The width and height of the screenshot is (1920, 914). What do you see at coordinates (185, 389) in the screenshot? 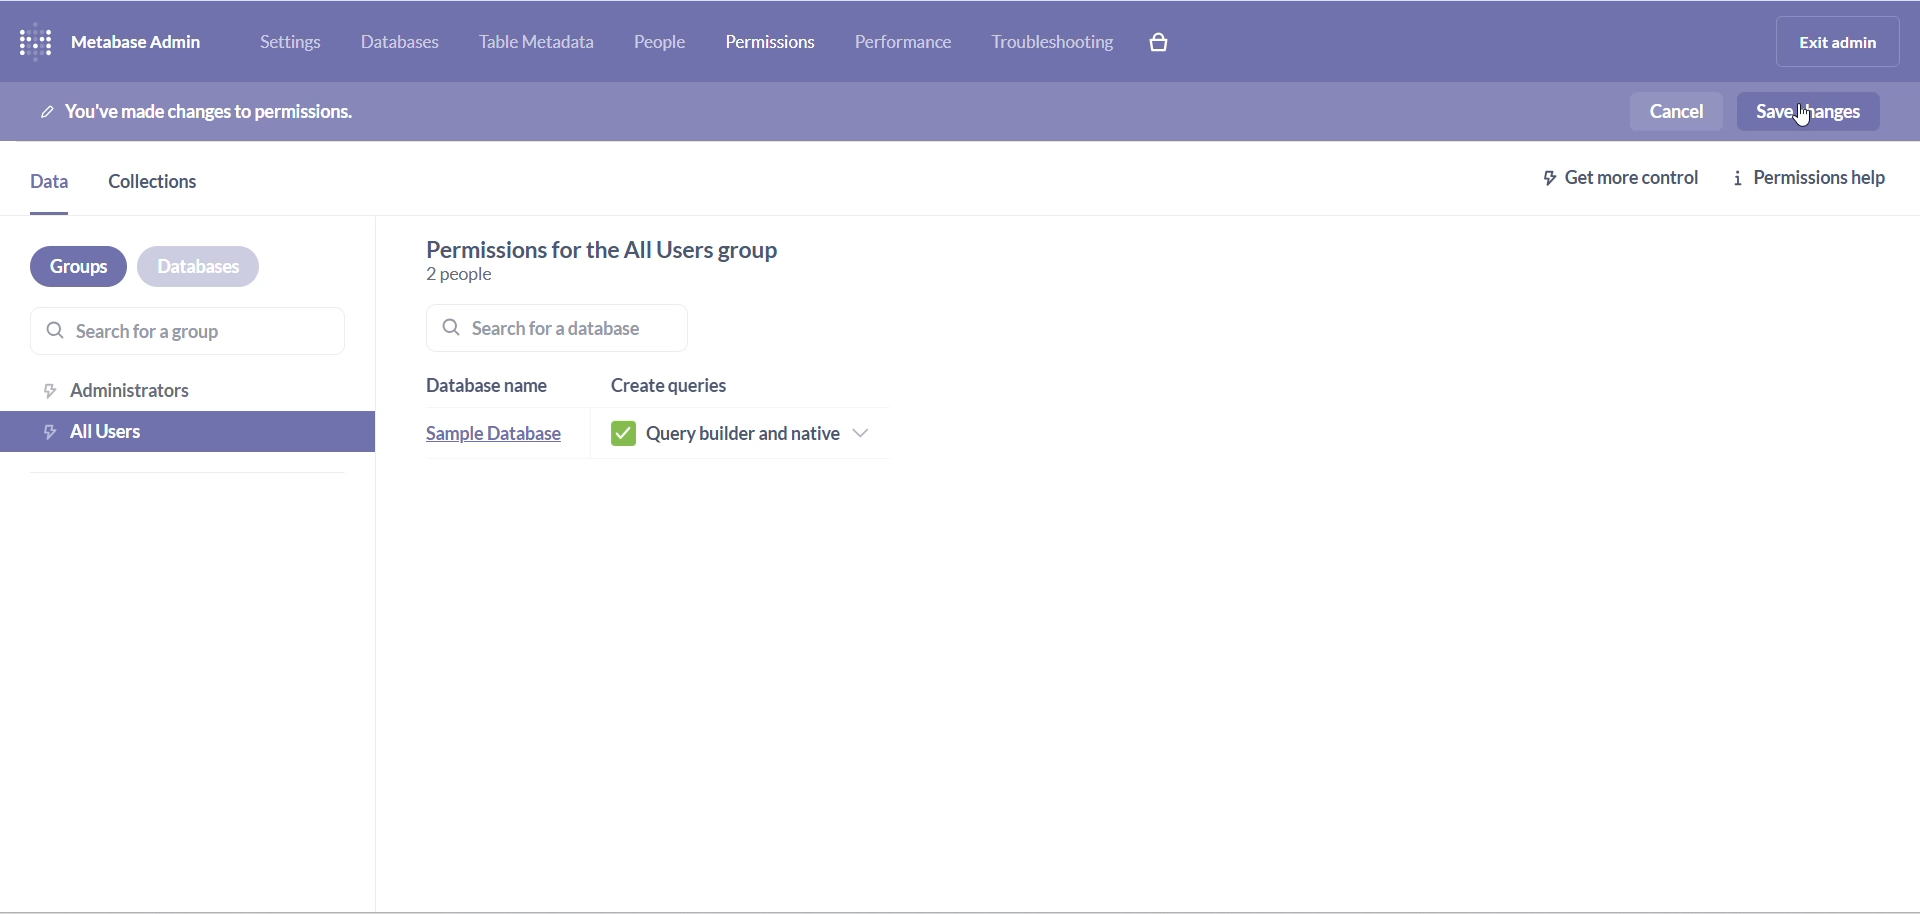
I see `administration` at bounding box center [185, 389].